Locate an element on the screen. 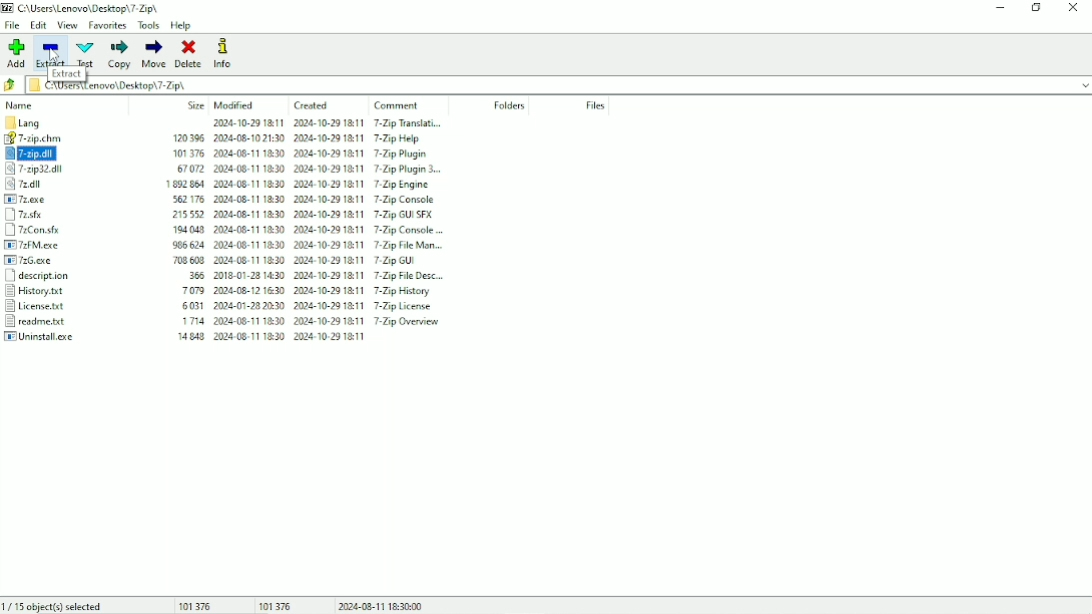 The image size is (1092, 614). Minimize is located at coordinates (1000, 7).